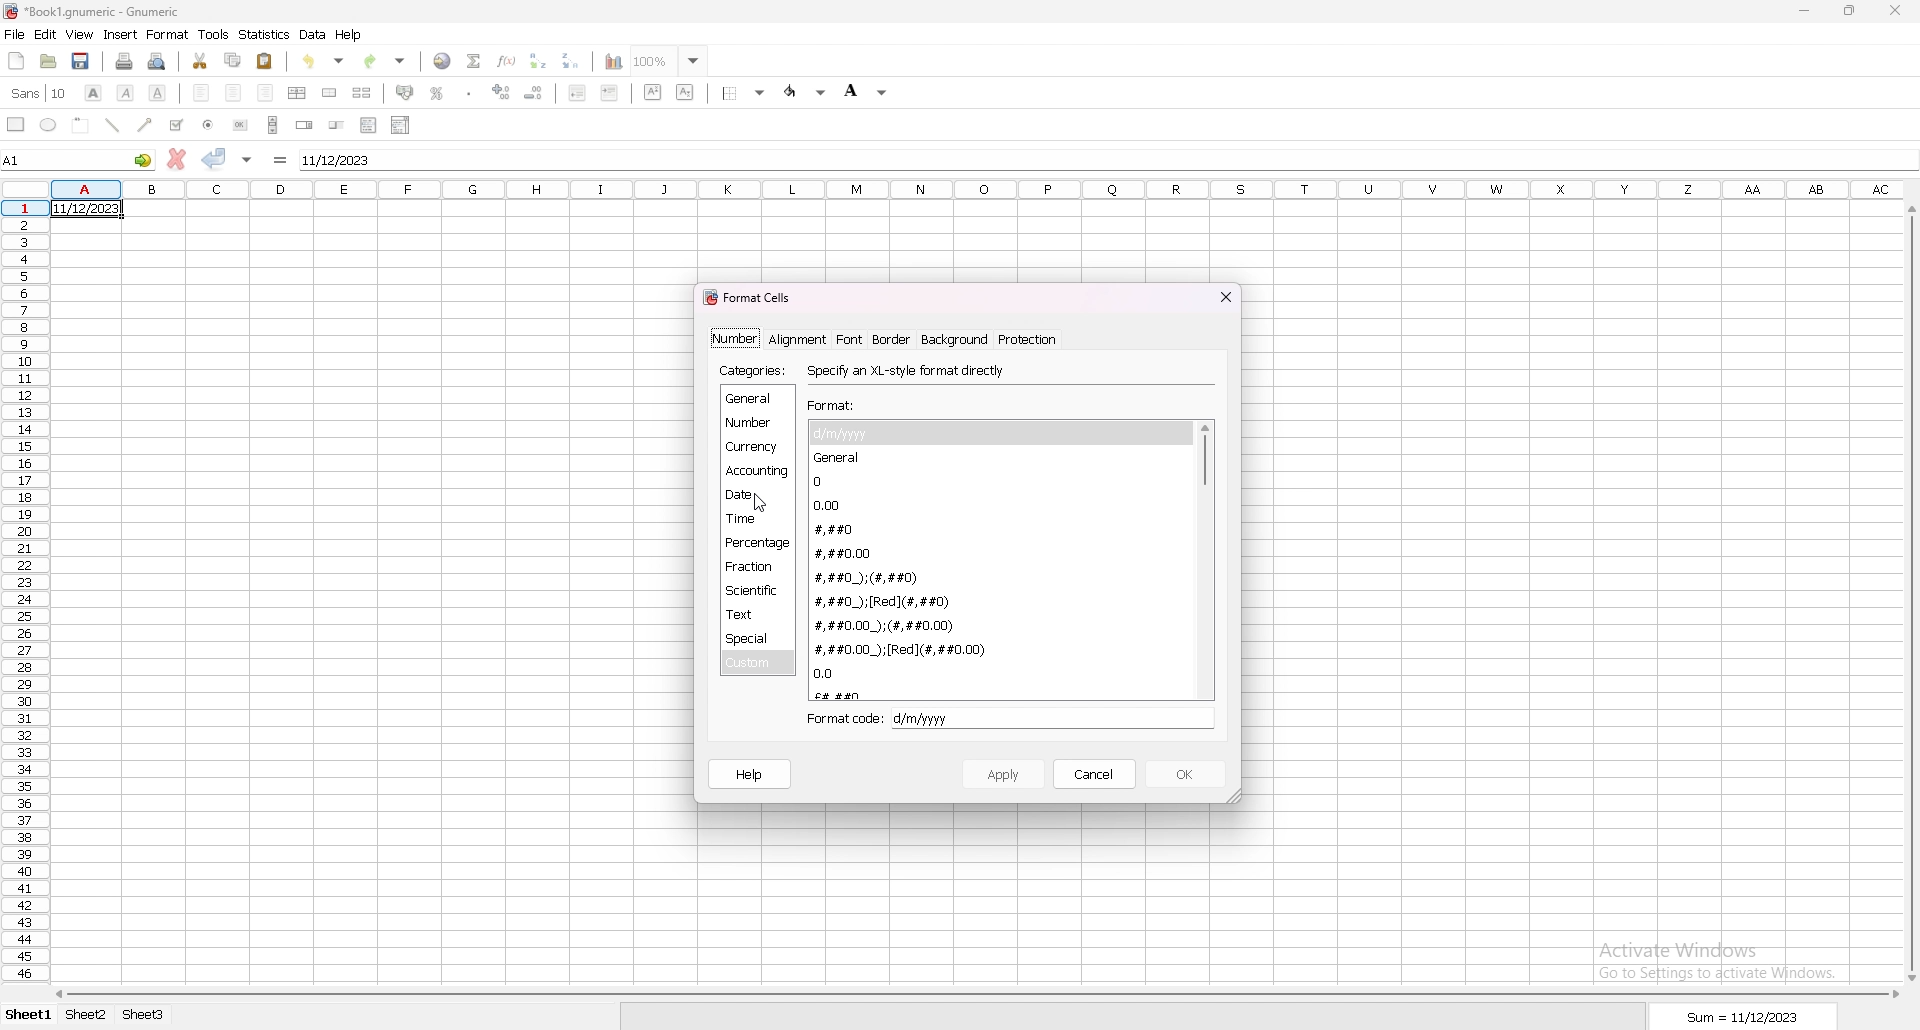 This screenshot has width=1920, height=1030. Describe the element at coordinates (979, 995) in the screenshot. I see `scroll bar` at that location.